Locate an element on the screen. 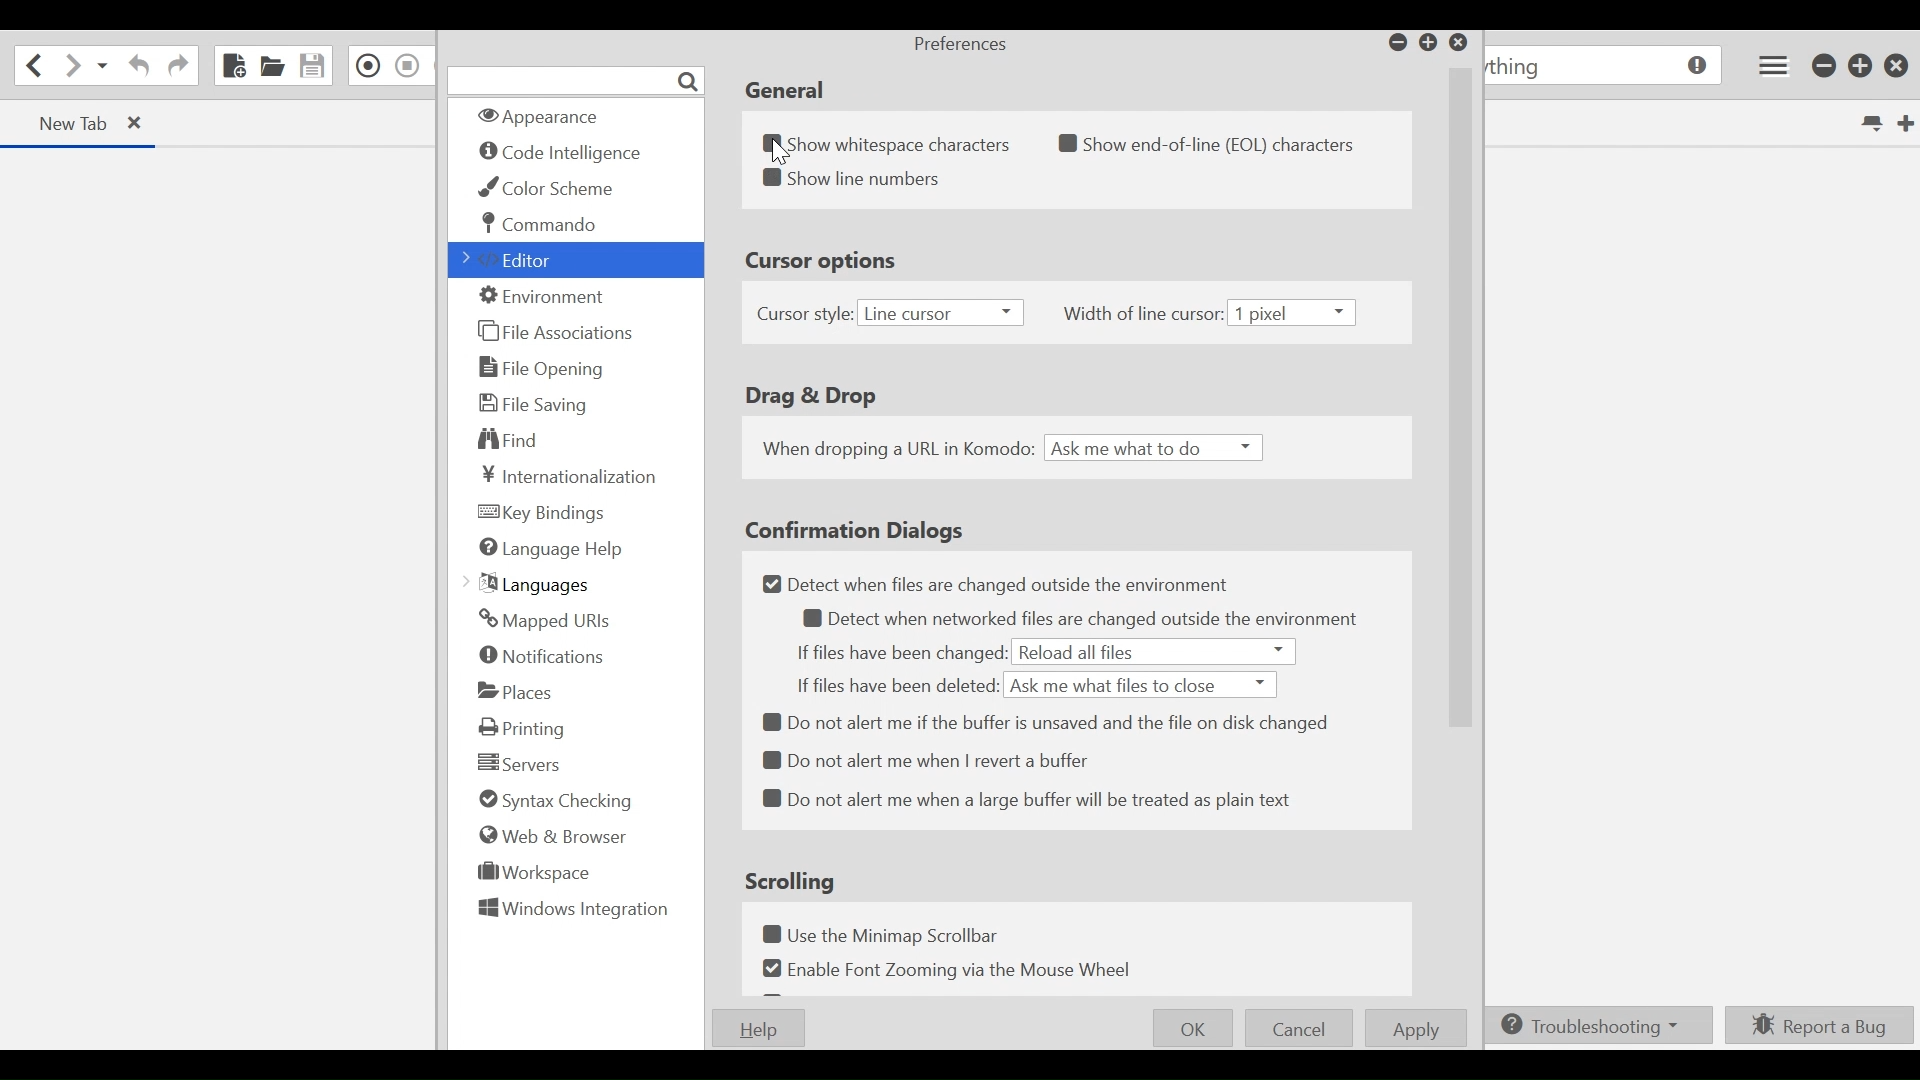 This screenshot has height=1080, width=1920.  Do not alert me when I revert a buffer is located at coordinates (941, 763).